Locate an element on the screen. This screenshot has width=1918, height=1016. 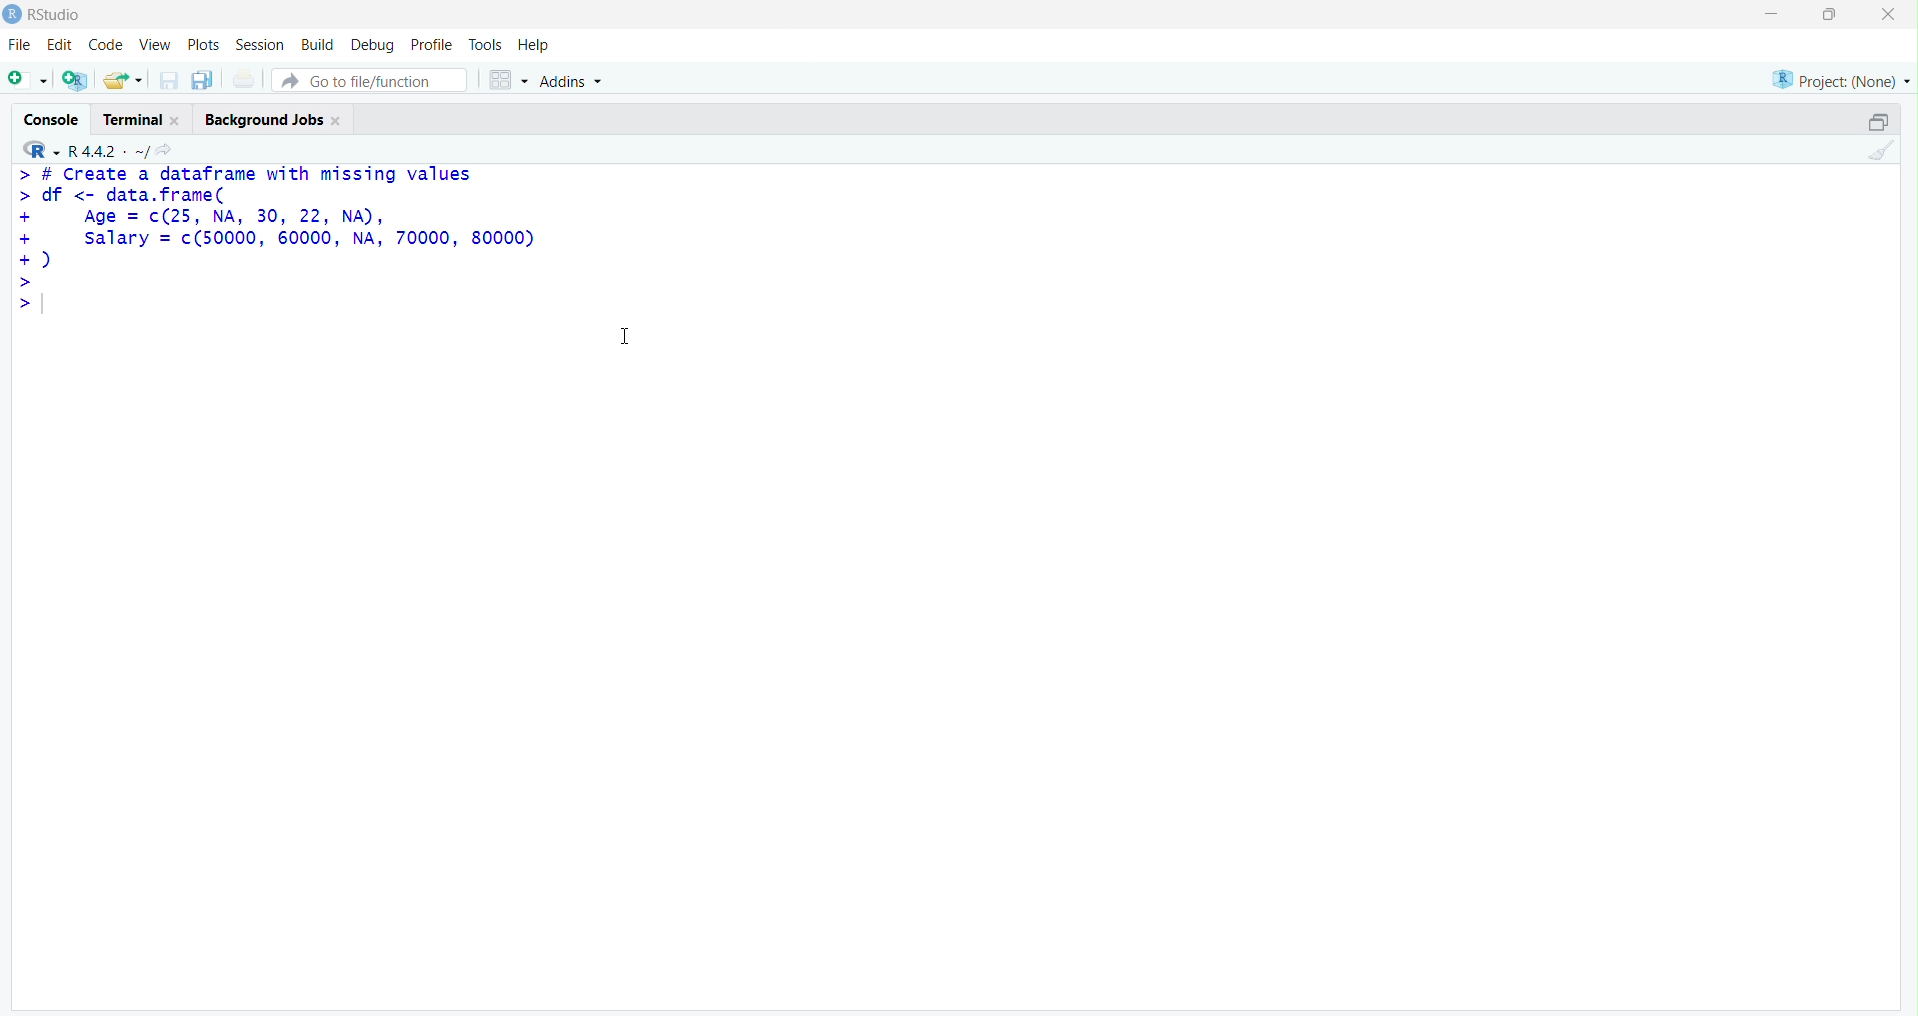
Profile is located at coordinates (433, 44).